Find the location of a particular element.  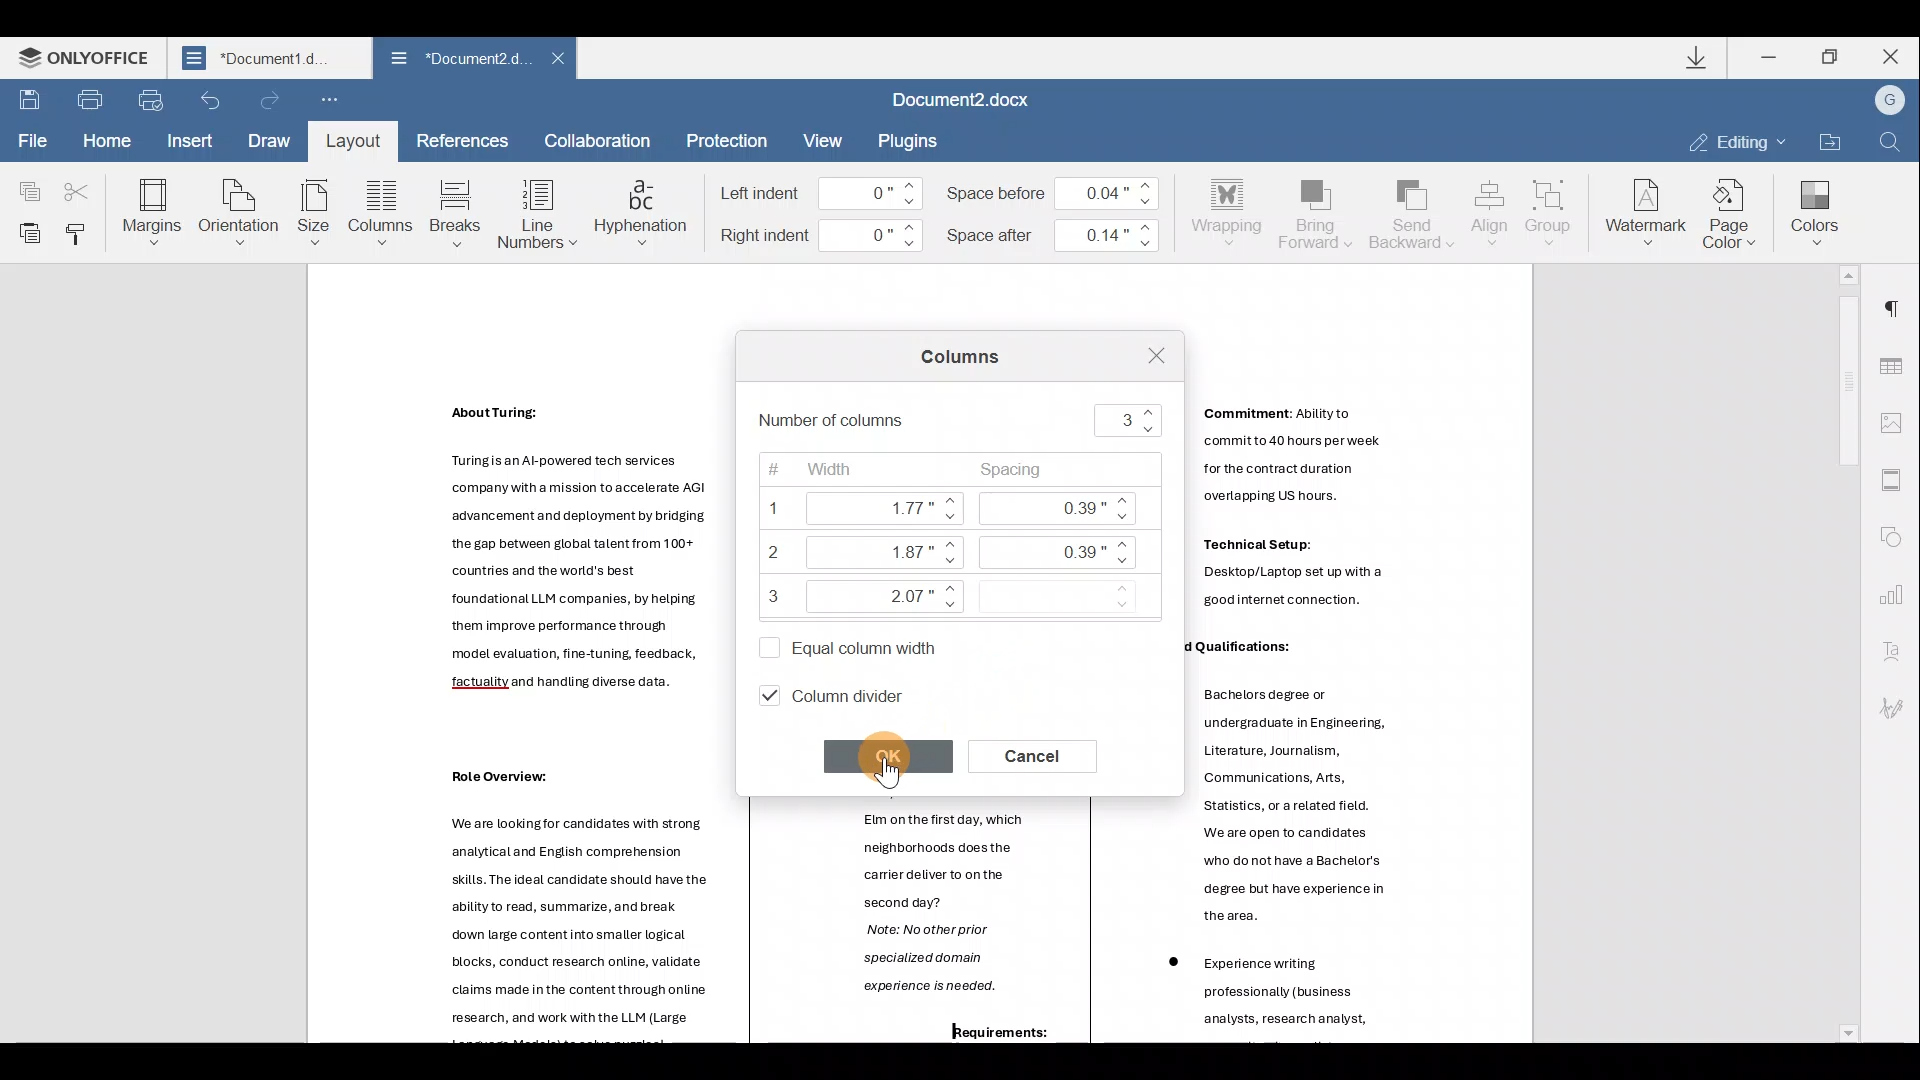

Group is located at coordinates (1552, 207).